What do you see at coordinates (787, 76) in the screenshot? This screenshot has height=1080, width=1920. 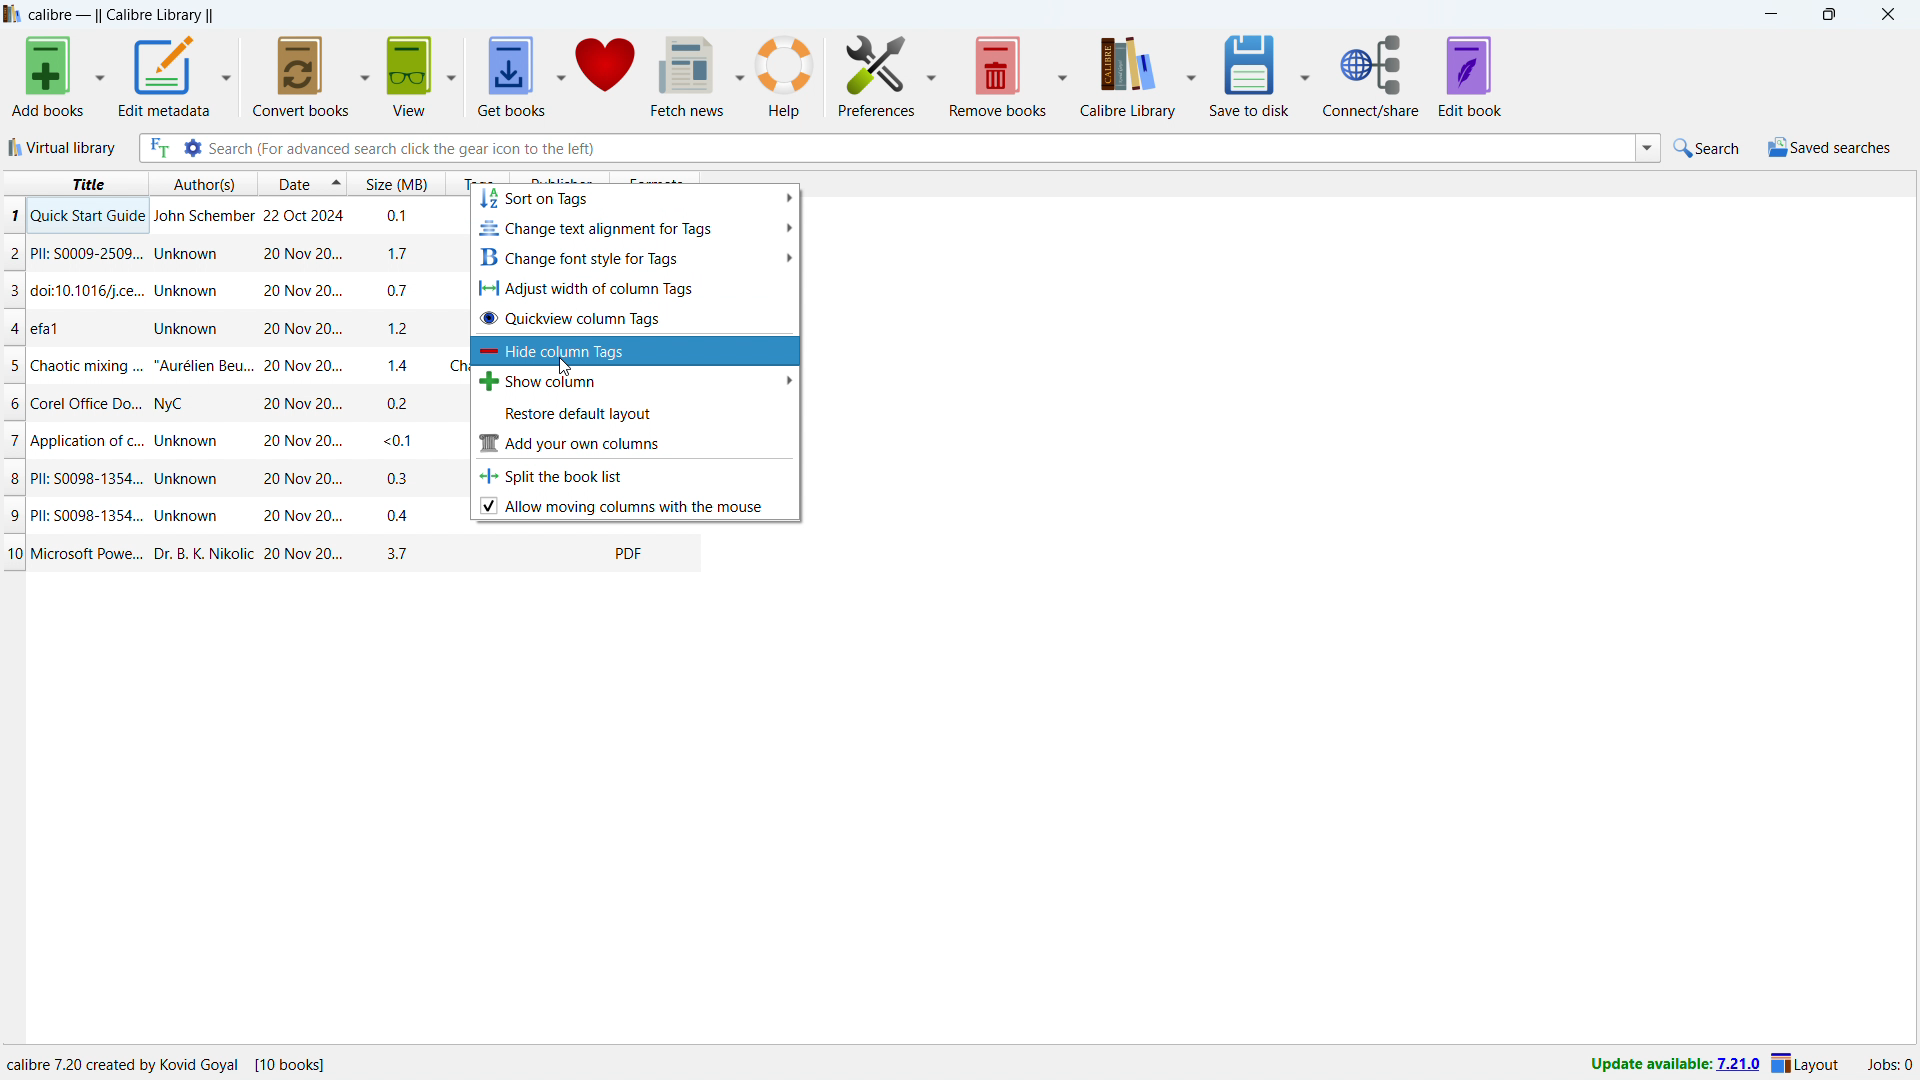 I see `` at bounding box center [787, 76].